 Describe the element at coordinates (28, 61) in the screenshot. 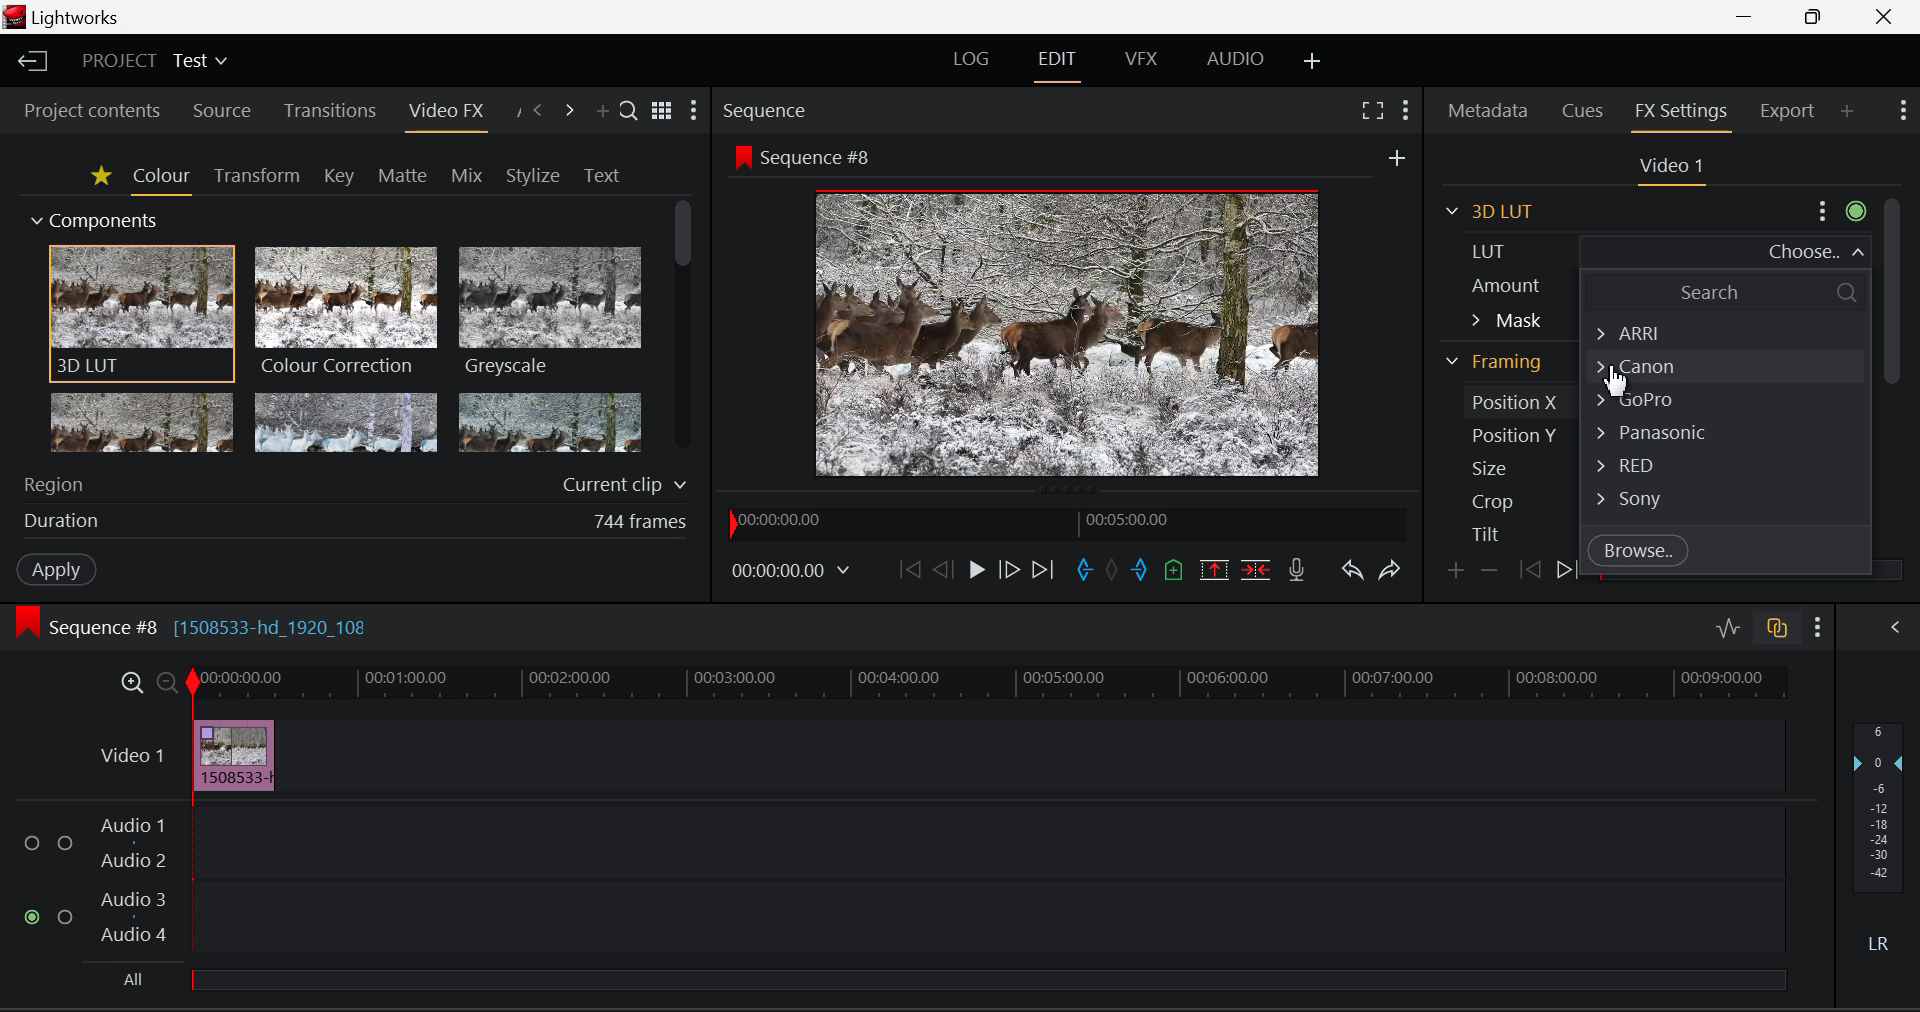

I see `Back to Homepage` at that location.